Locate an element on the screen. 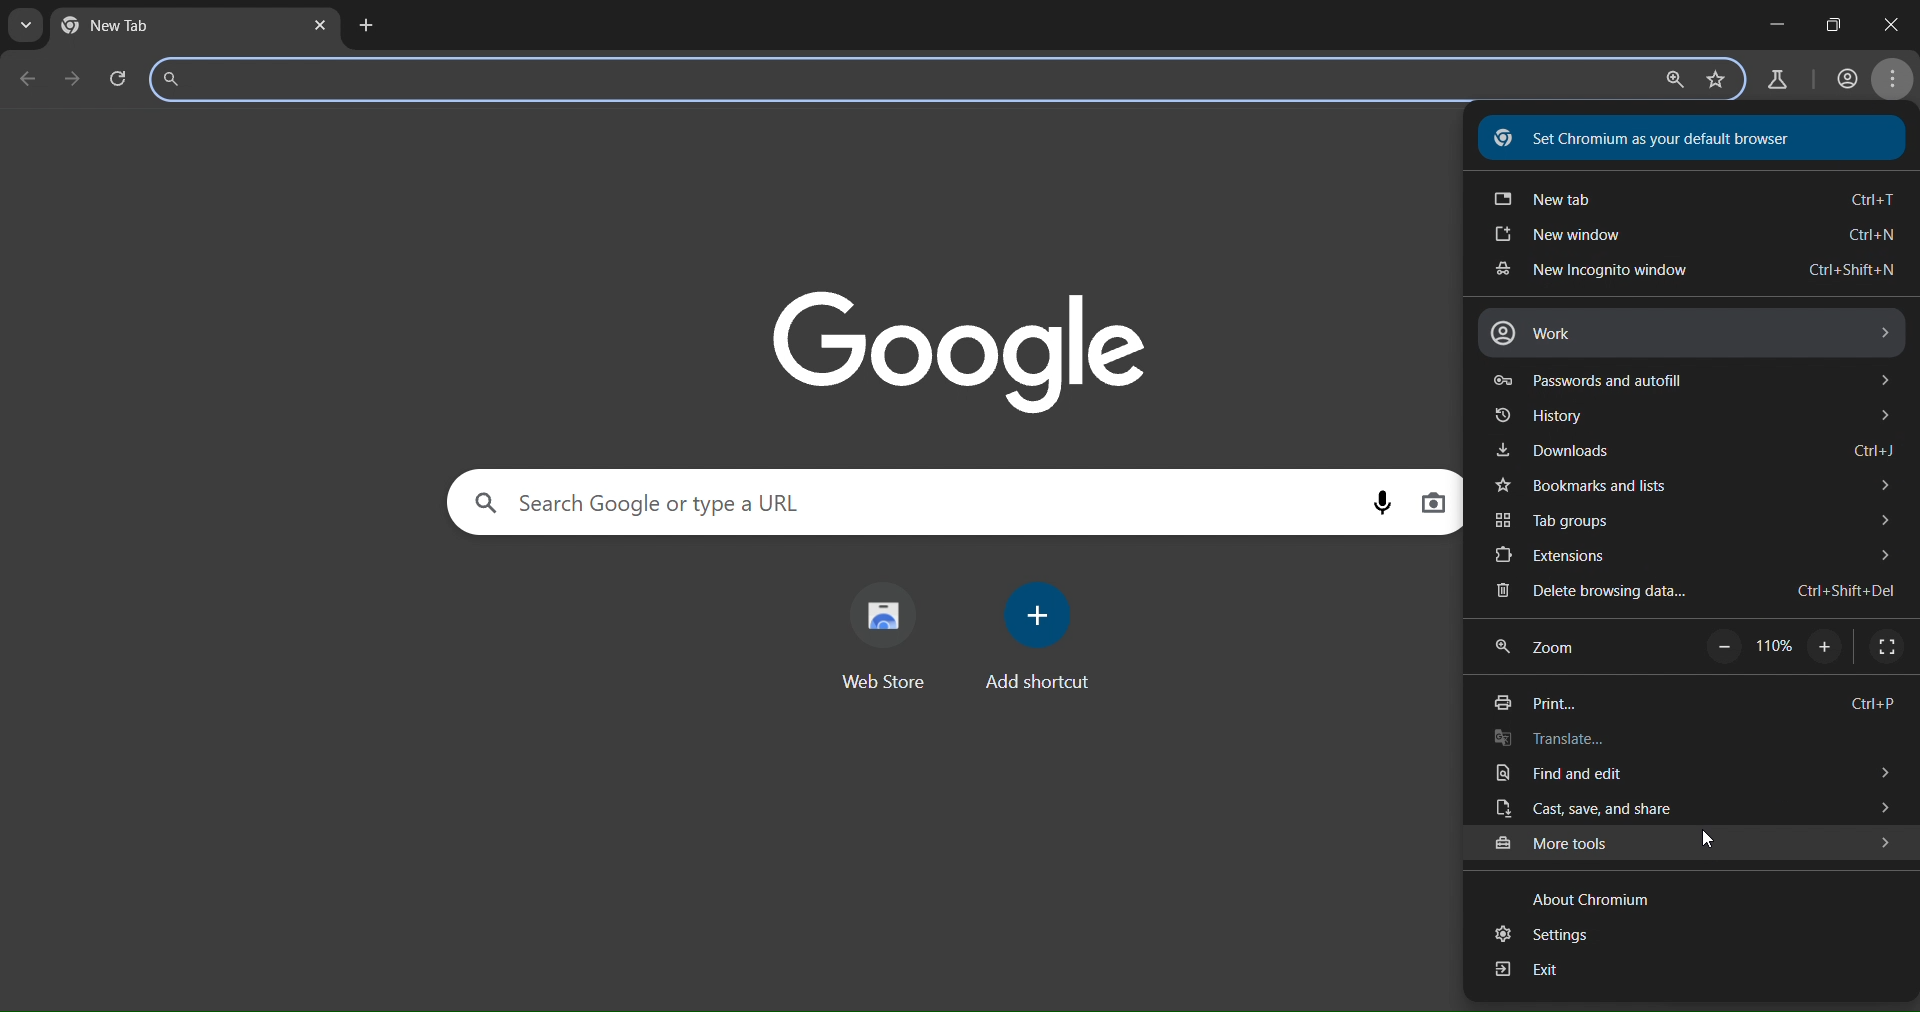 This screenshot has width=1920, height=1012. about chromium is located at coordinates (1583, 896).